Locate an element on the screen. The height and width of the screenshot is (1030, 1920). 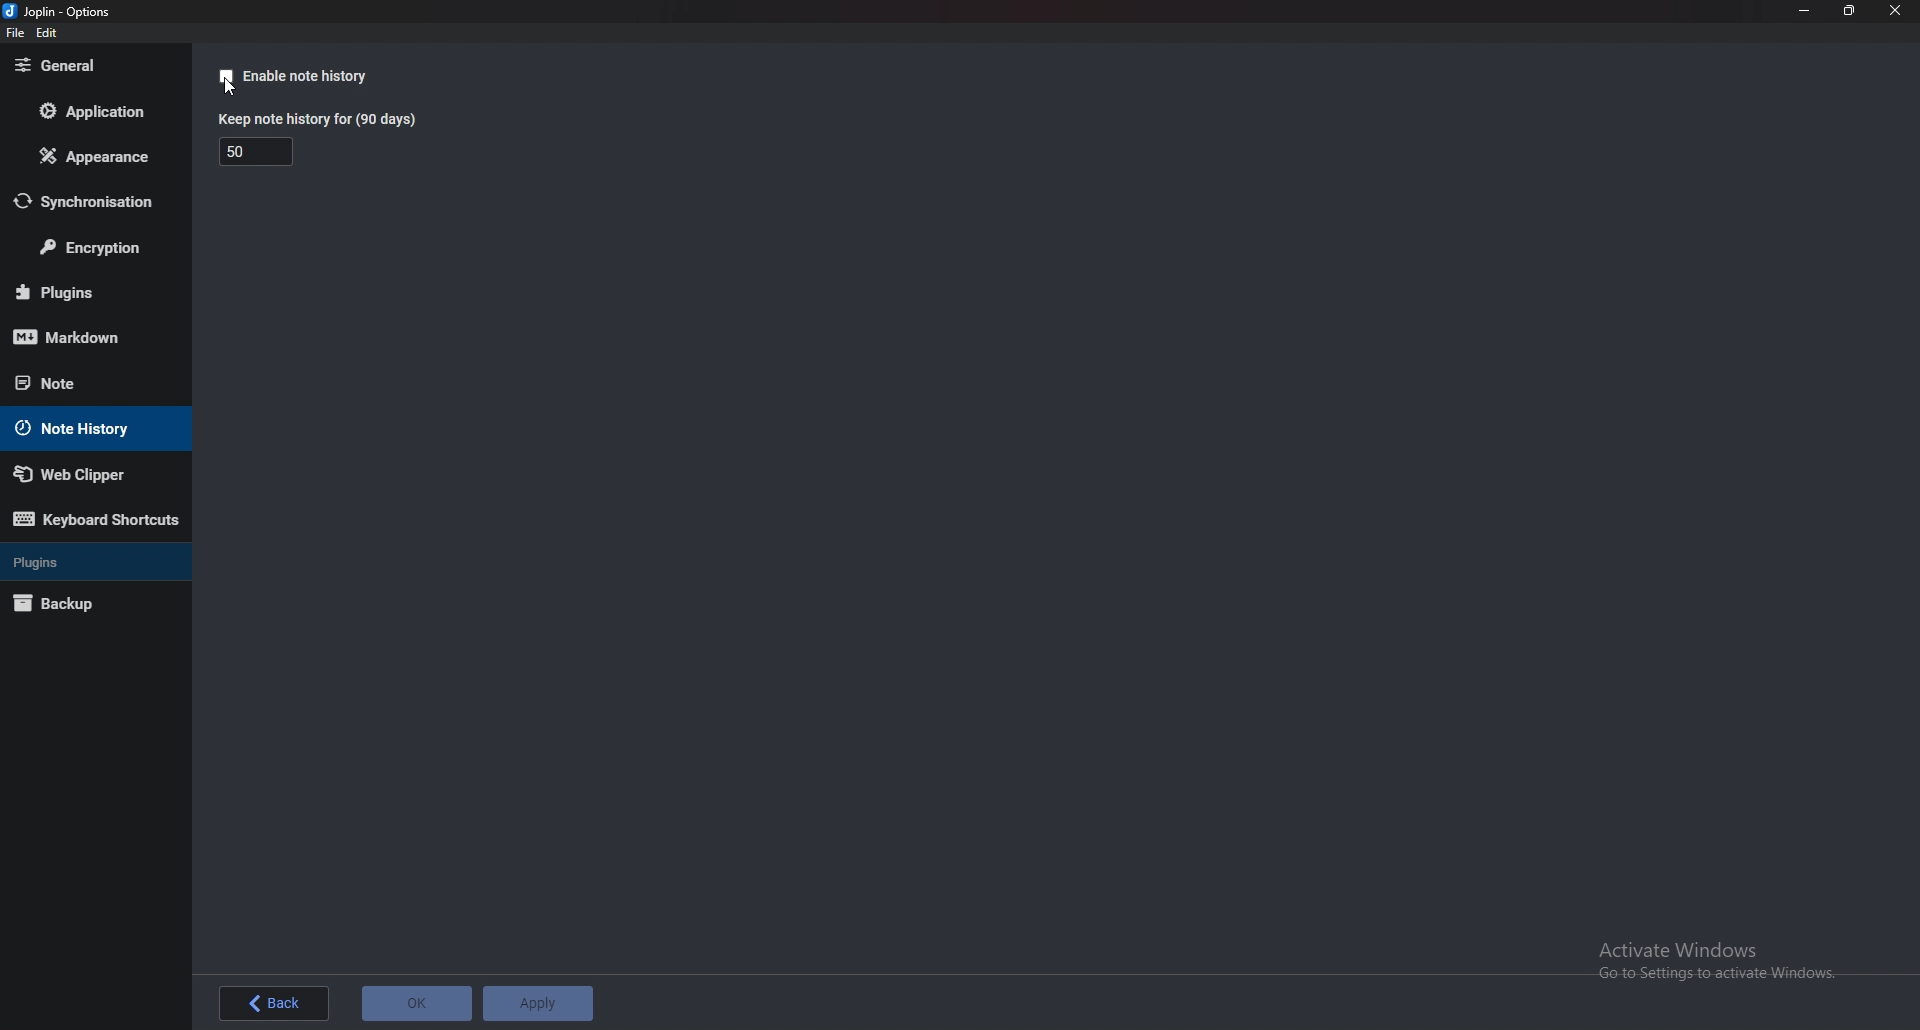
apply is located at coordinates (539, 1003).